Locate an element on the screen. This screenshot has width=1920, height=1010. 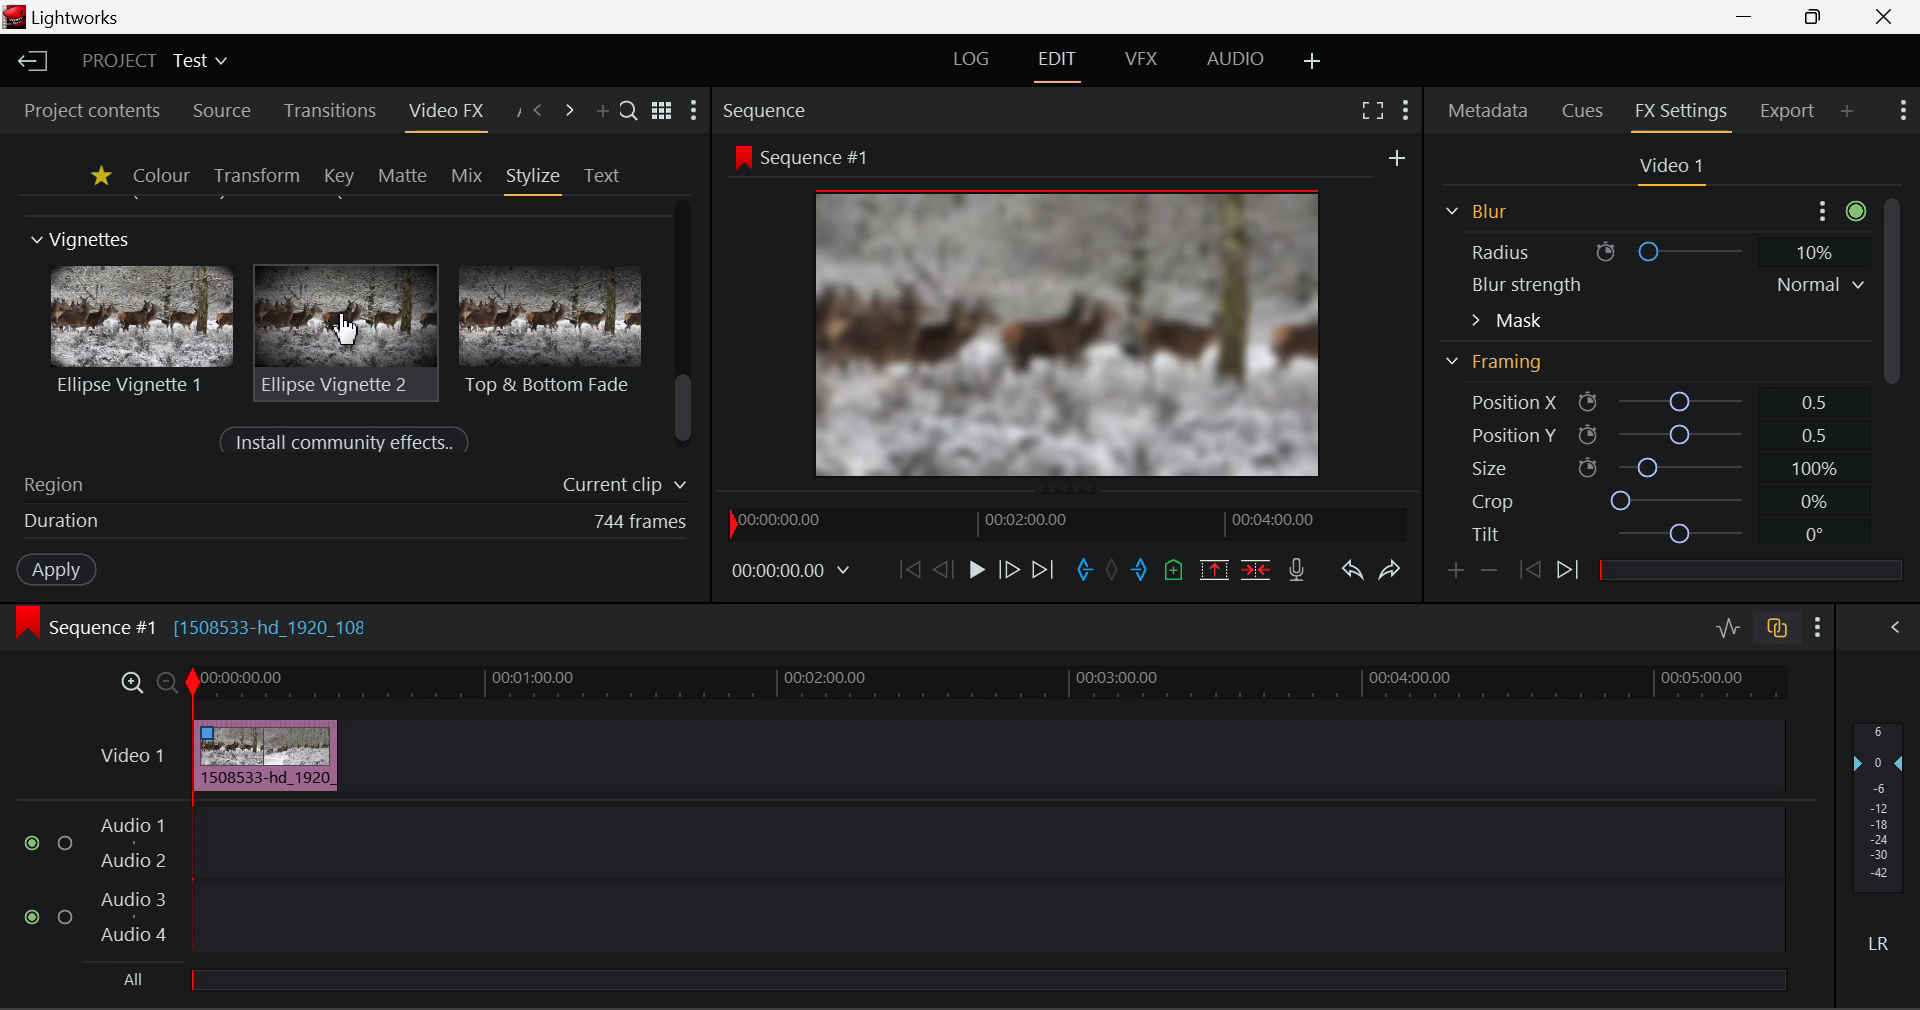
Text Panel Open is located at coordinates (604, 174).